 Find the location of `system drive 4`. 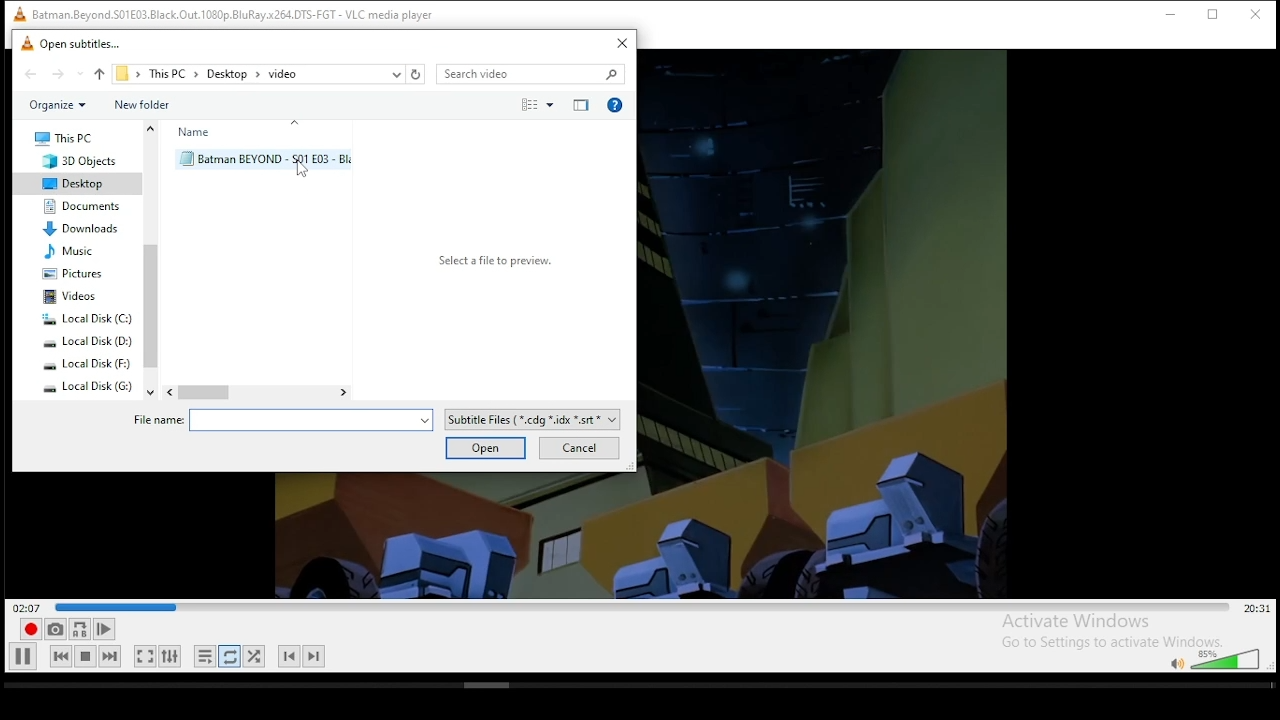

system drive 4 is located at coordinates (85, 387).